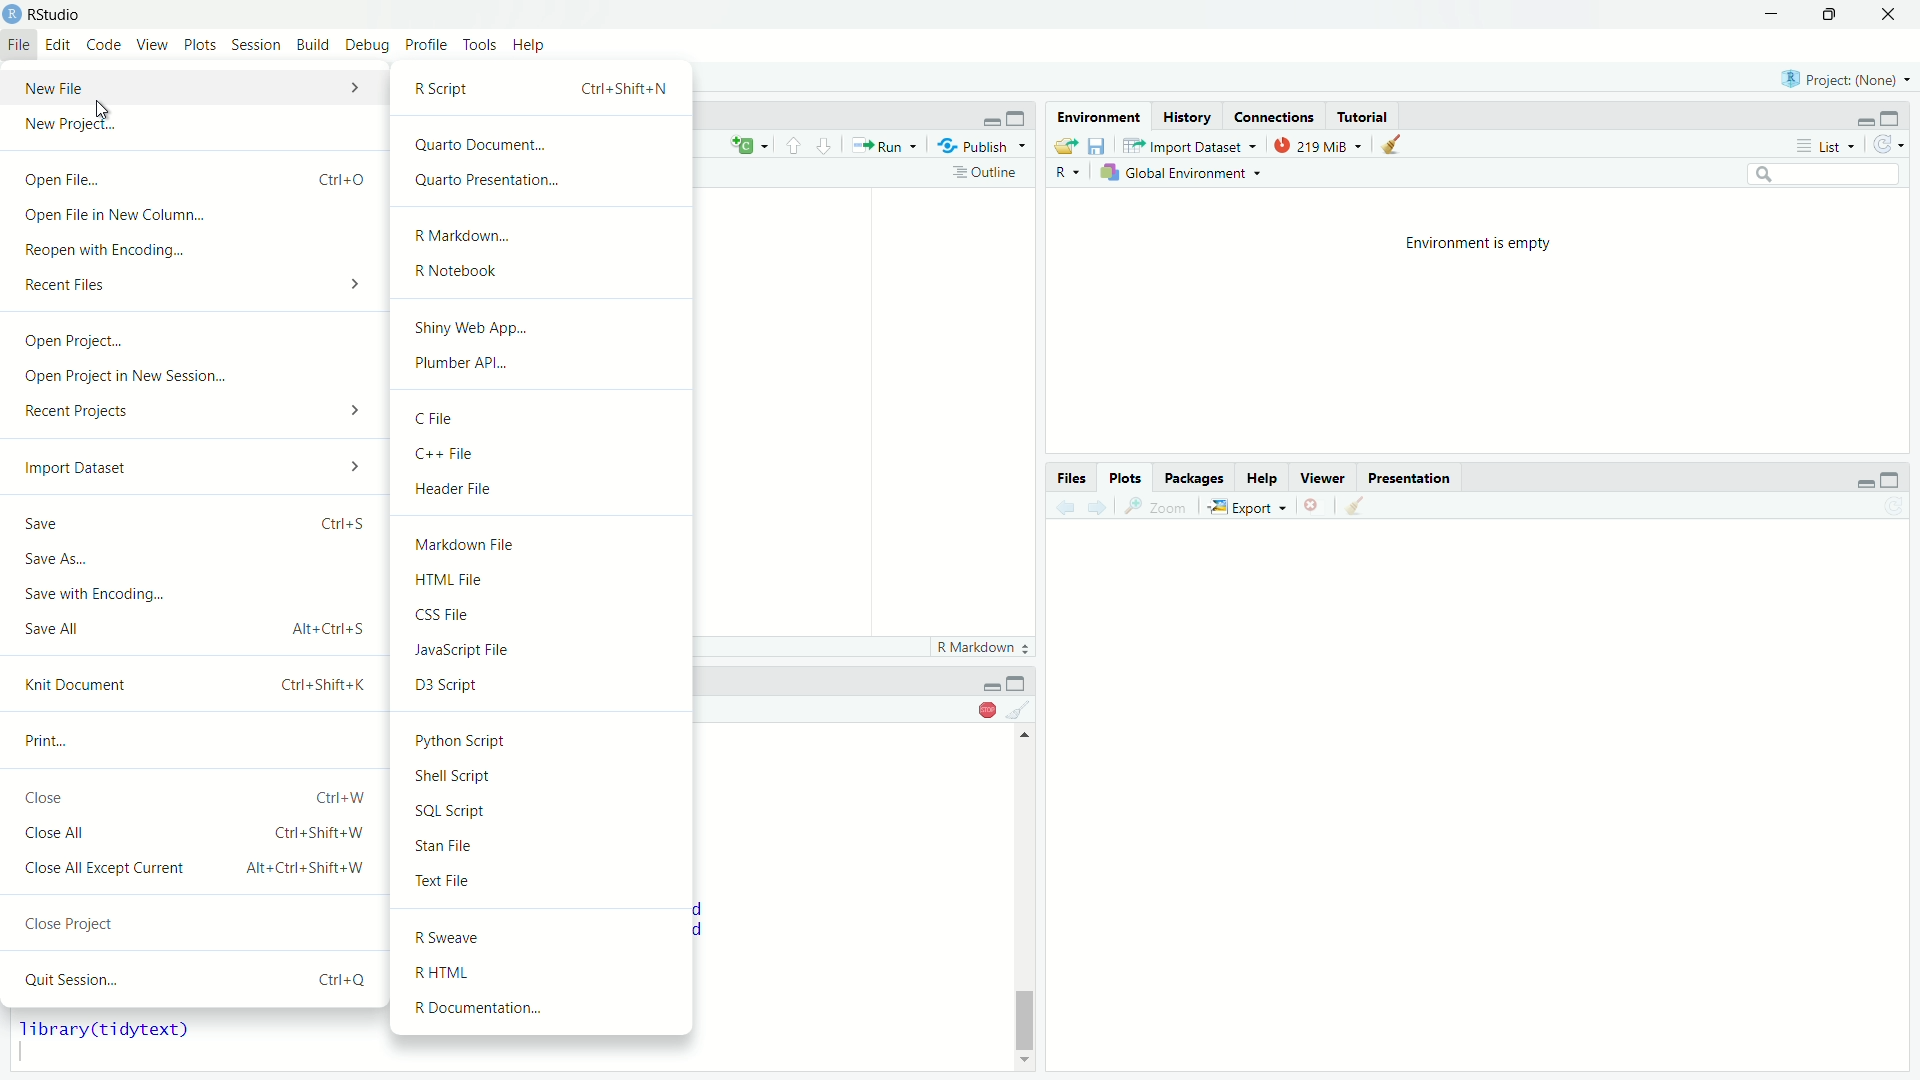 Image resolution: width=1920 pixels, height=1080 pixels. I want to click on Cursor, so click(103, 108).